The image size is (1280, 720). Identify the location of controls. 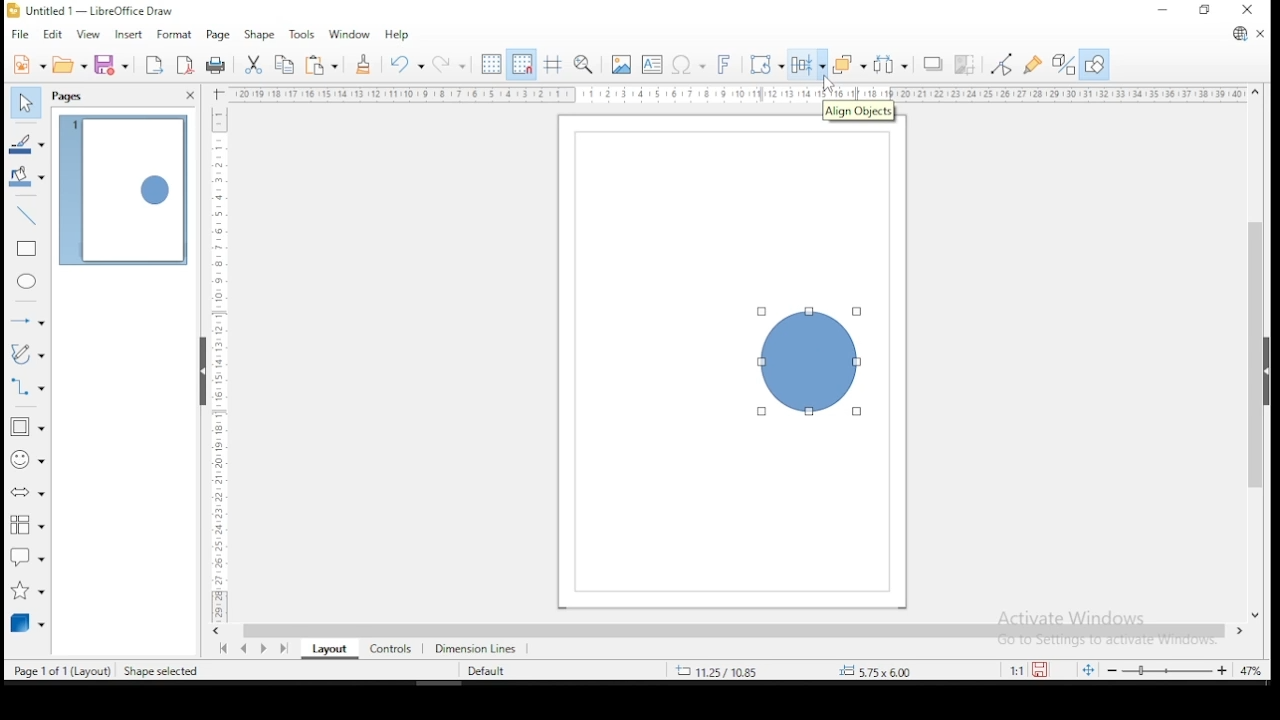
(388, 647).